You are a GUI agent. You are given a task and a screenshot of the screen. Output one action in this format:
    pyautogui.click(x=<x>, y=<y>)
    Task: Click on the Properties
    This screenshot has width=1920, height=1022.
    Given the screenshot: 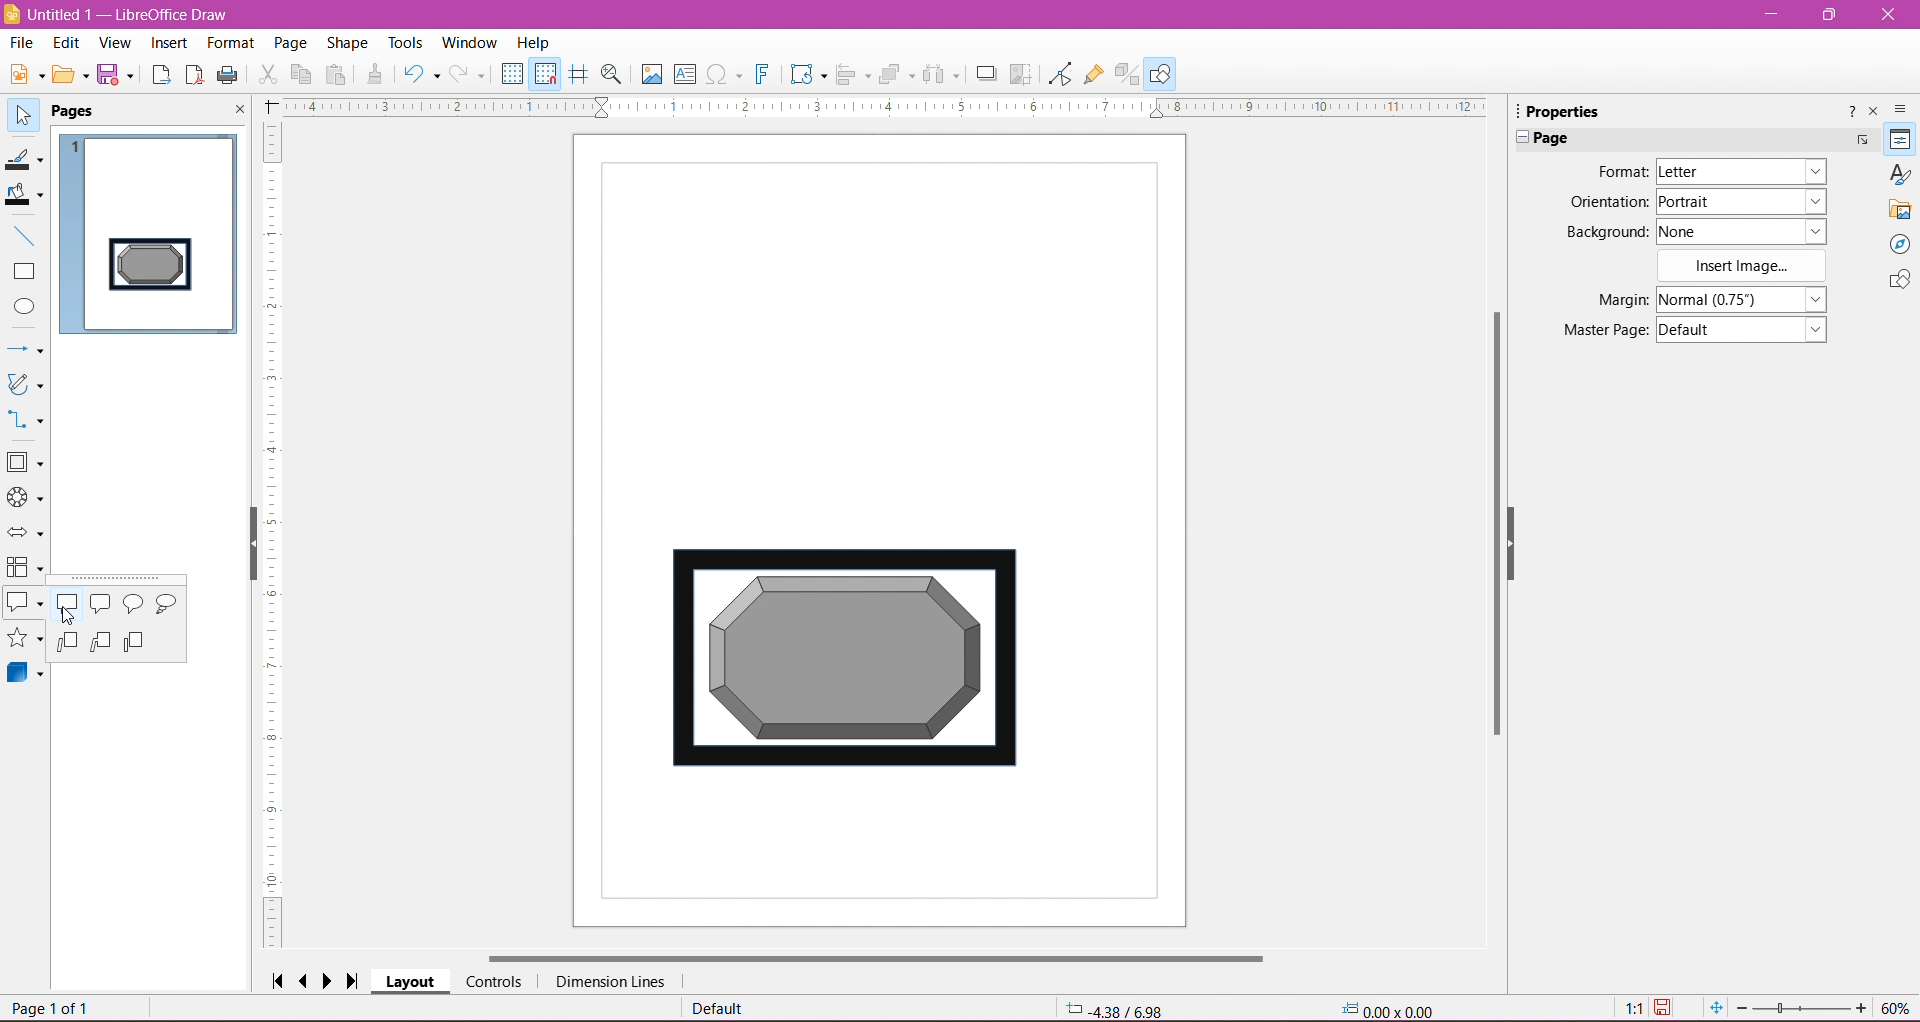 What is the action you would take?
    pyautogui.click(x=1571, y=110)
    